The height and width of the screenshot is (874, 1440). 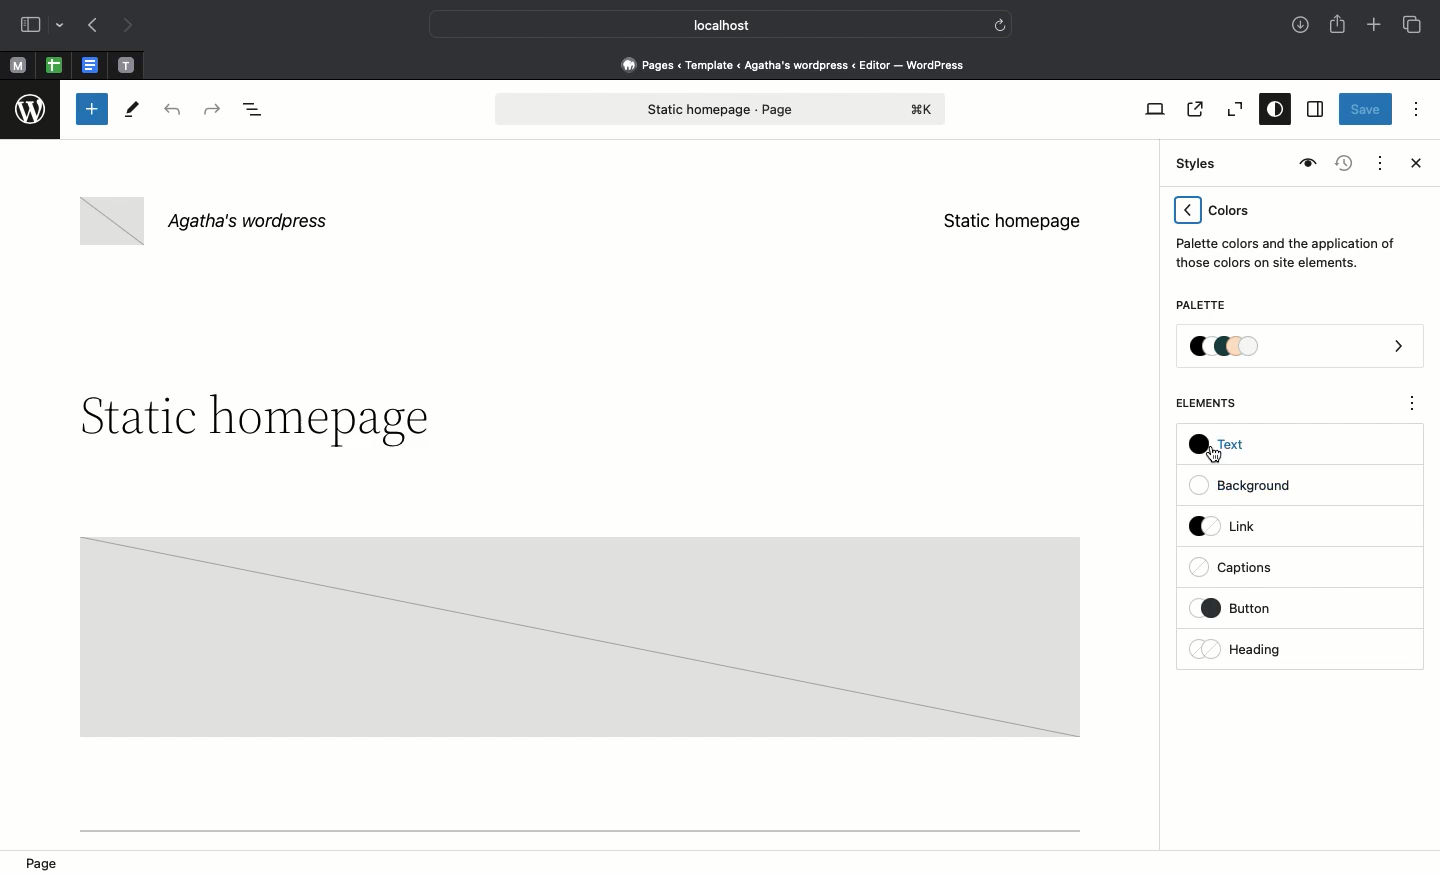 I want to click on View page, so click(x=1193, y=109).